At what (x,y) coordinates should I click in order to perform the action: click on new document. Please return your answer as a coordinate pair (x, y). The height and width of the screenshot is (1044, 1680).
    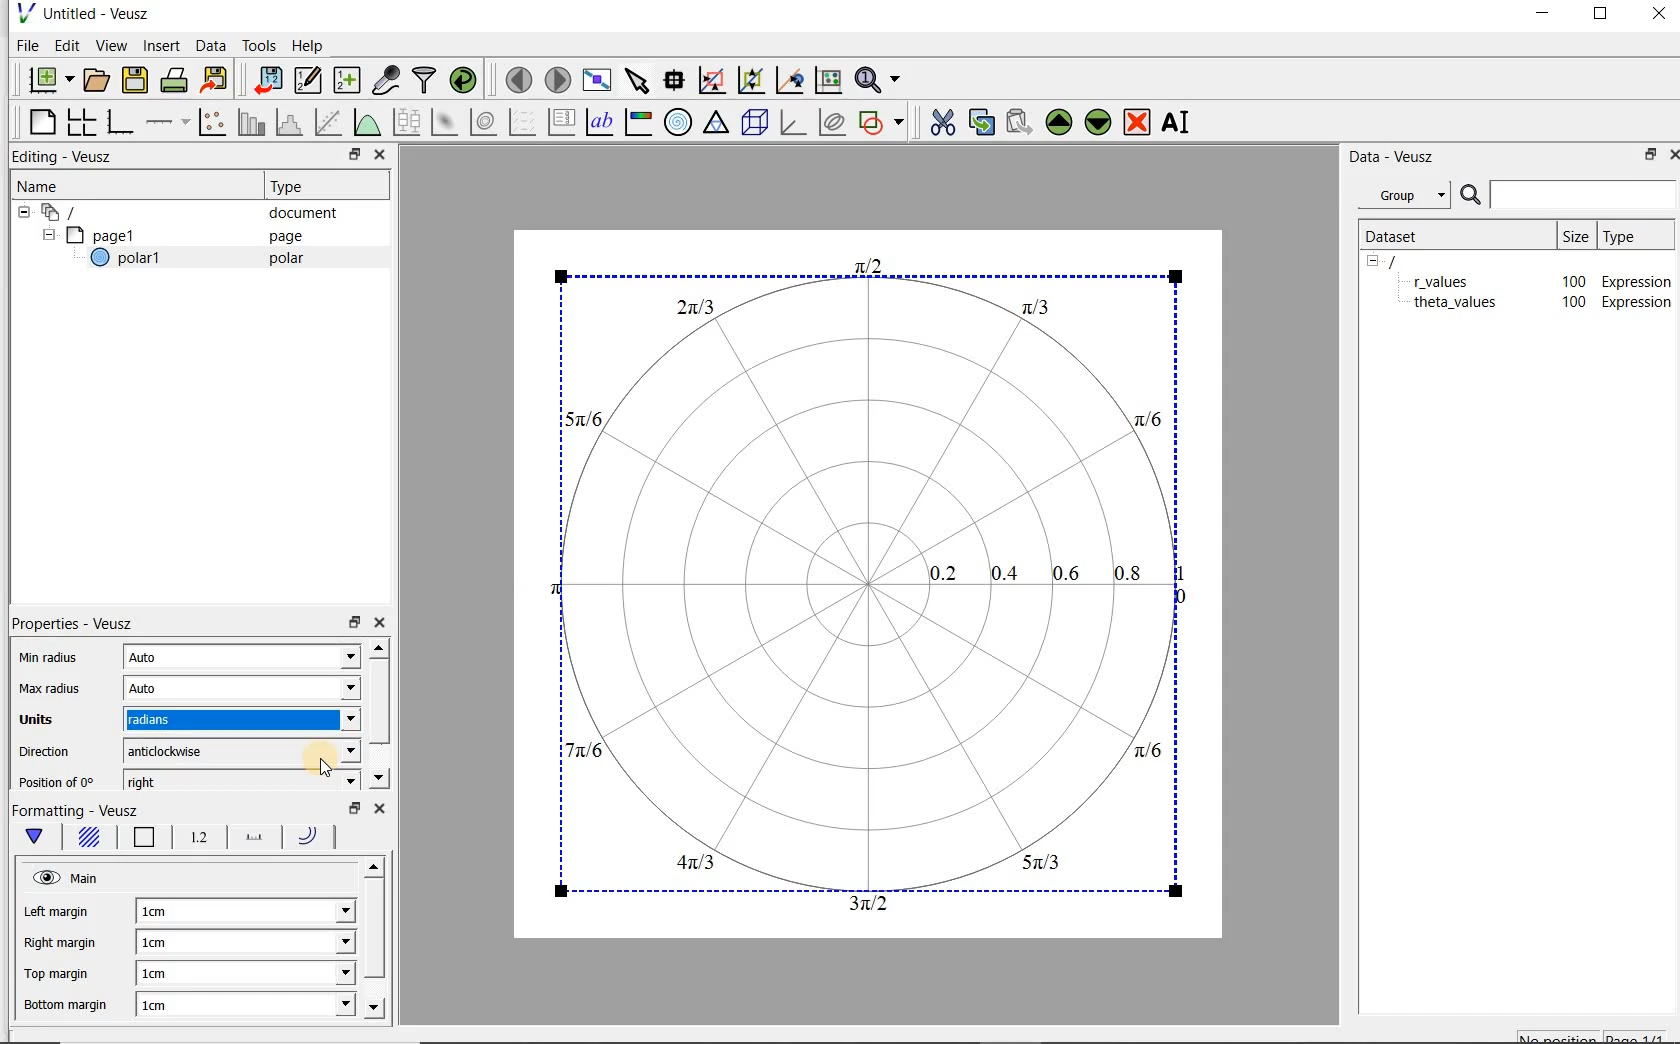
    Looking at the image, I should click on (46, 77).